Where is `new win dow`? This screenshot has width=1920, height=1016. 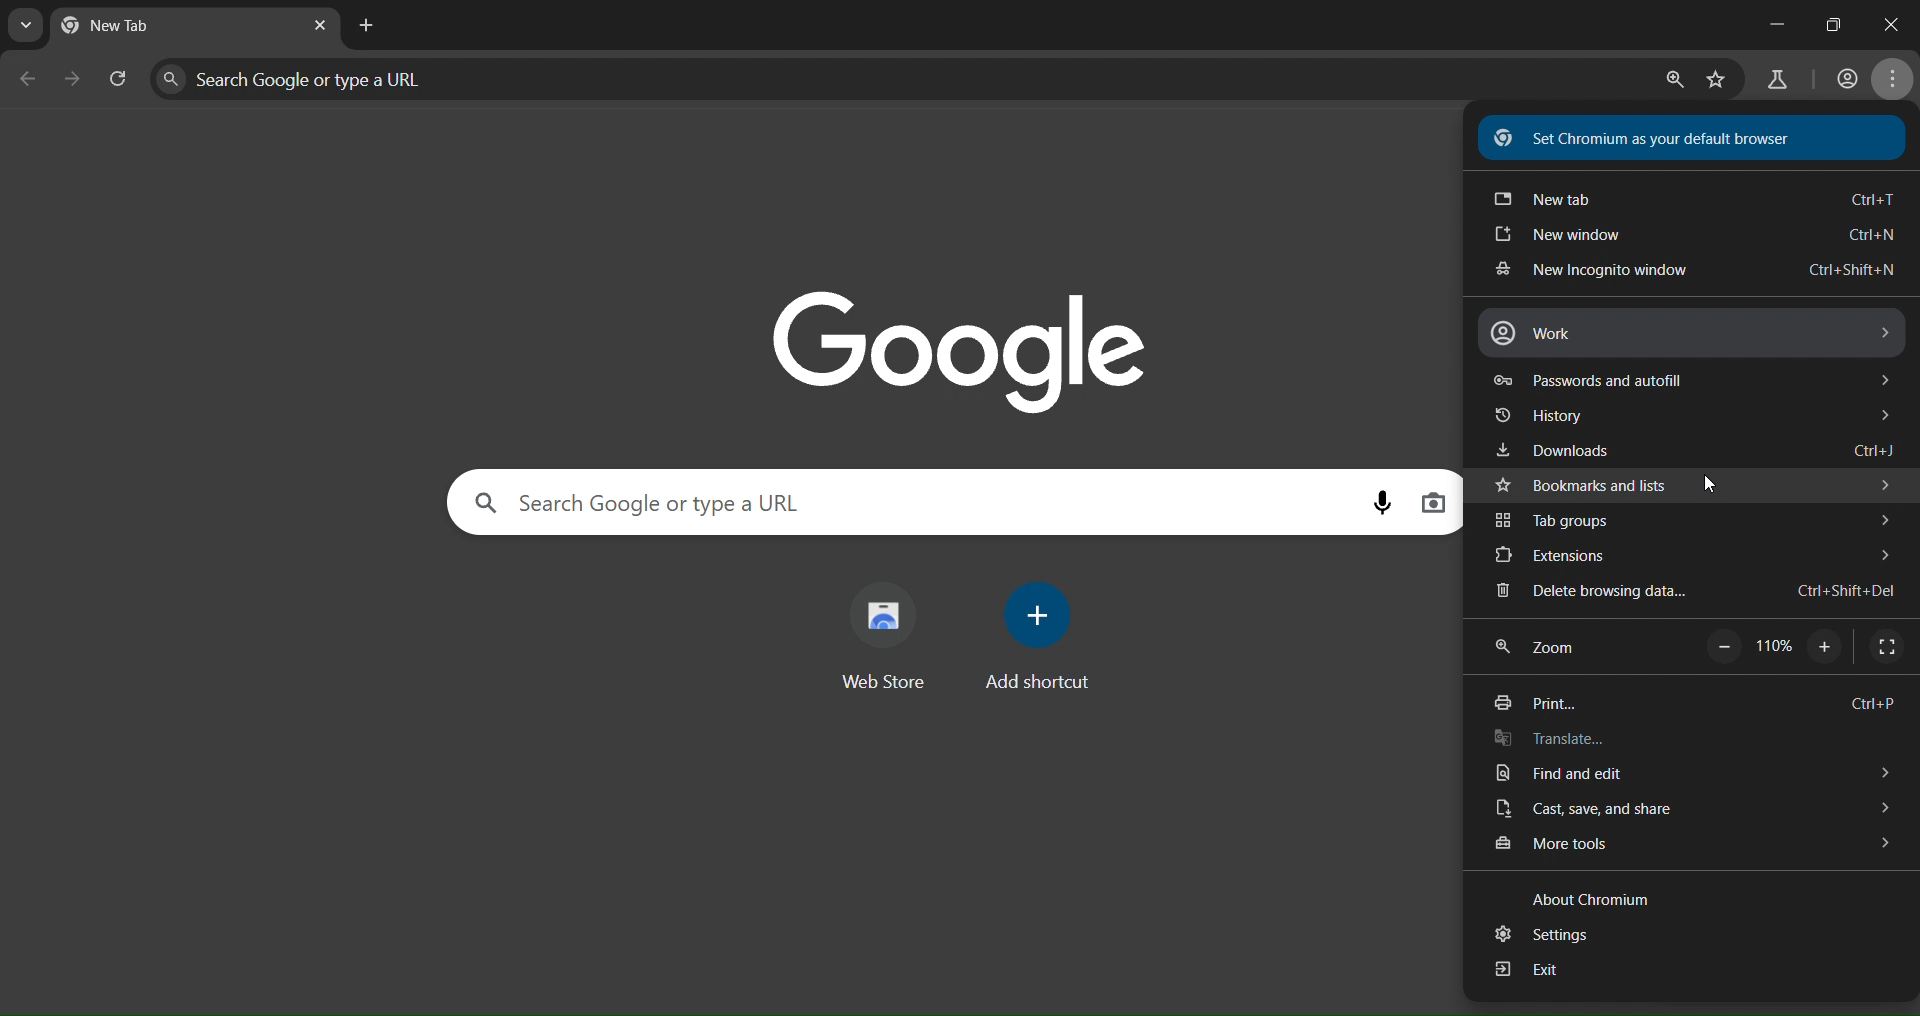 new win dow is located at coordinates (1693, 234).